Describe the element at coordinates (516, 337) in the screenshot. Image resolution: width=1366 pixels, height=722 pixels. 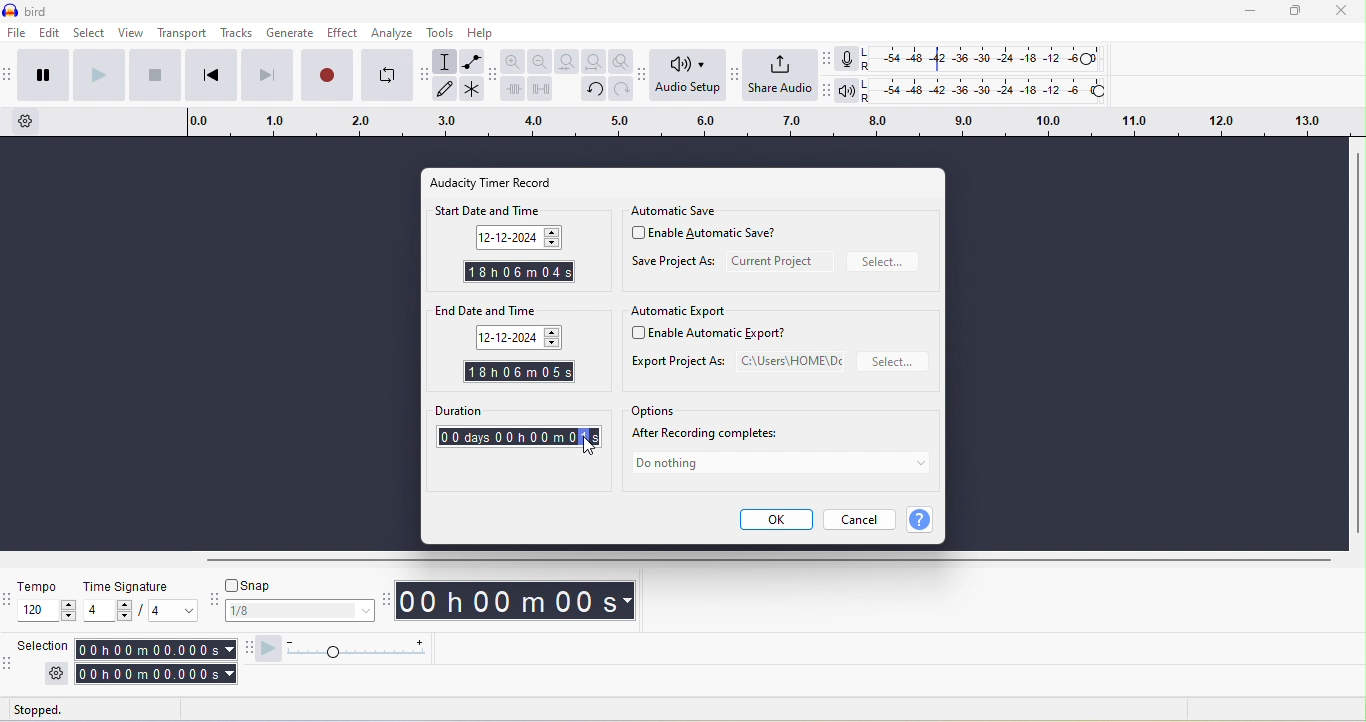
I see `date` at that location.